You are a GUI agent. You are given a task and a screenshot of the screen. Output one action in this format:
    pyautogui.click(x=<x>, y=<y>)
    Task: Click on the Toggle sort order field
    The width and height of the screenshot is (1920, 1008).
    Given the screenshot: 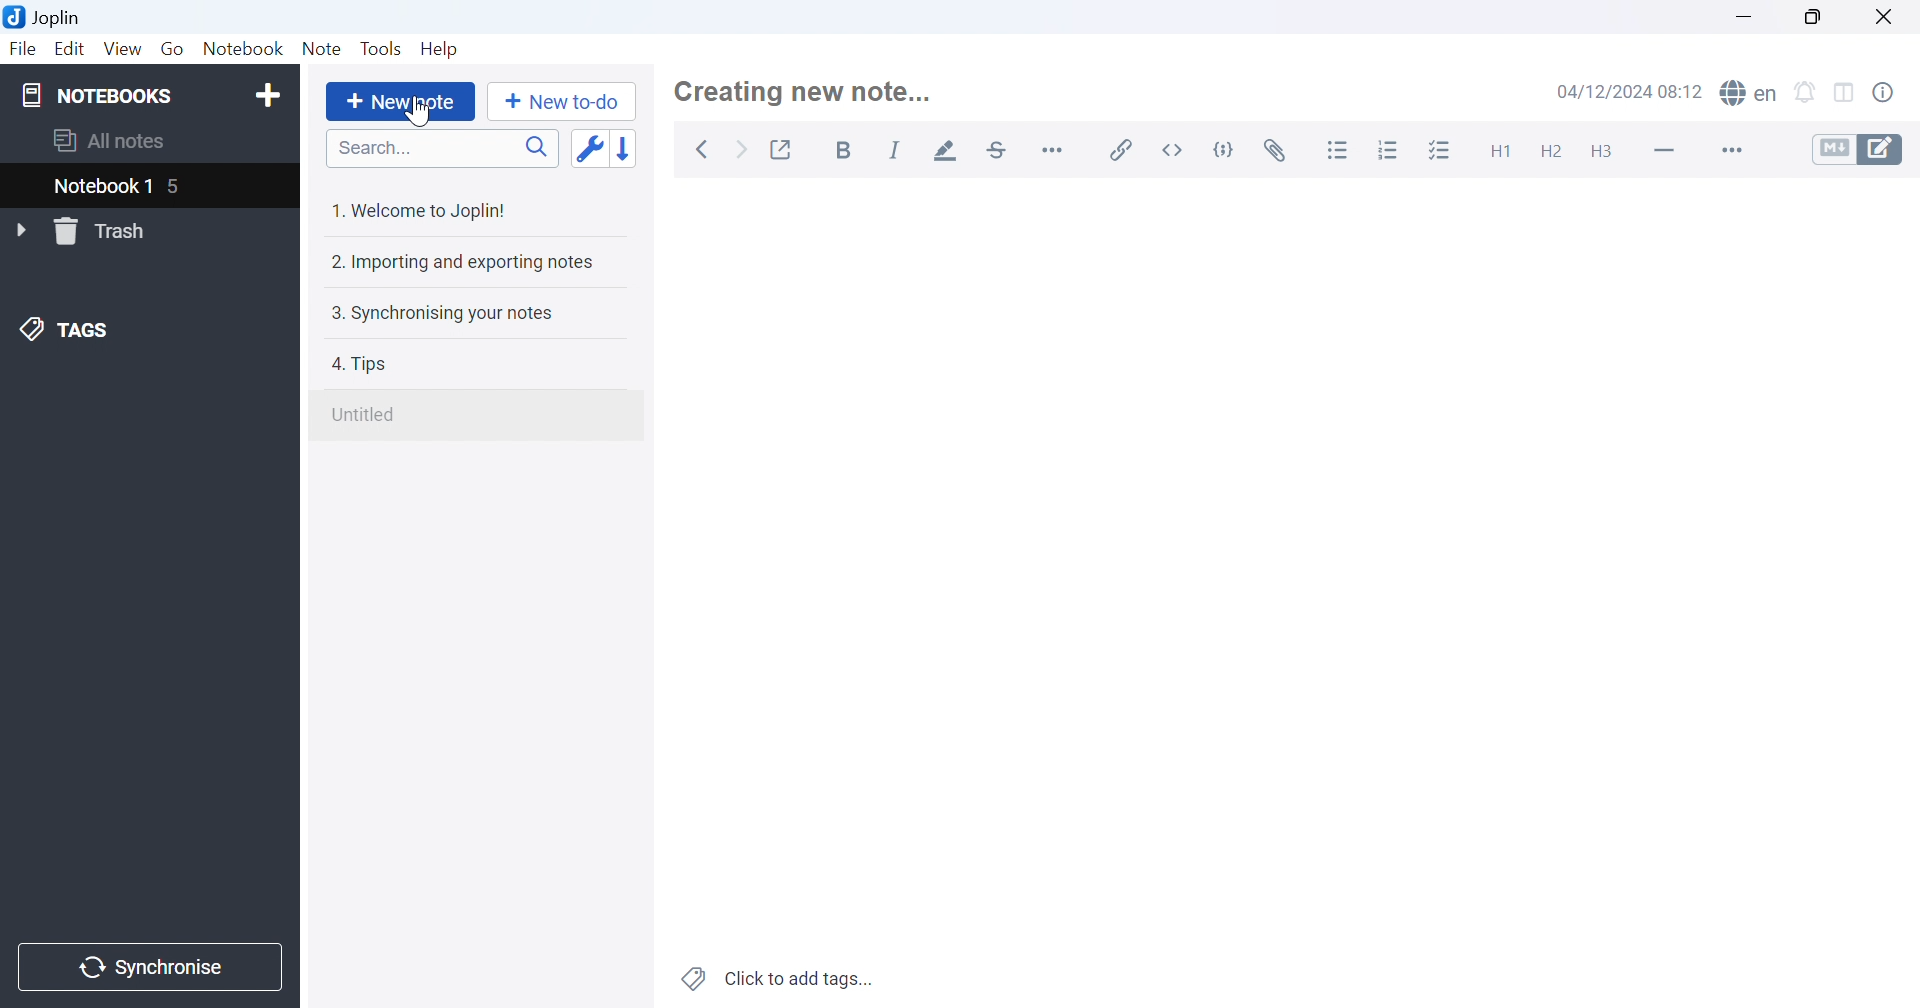 What is the action you would take?
    pyautogui.click(x=587, y=148)
    